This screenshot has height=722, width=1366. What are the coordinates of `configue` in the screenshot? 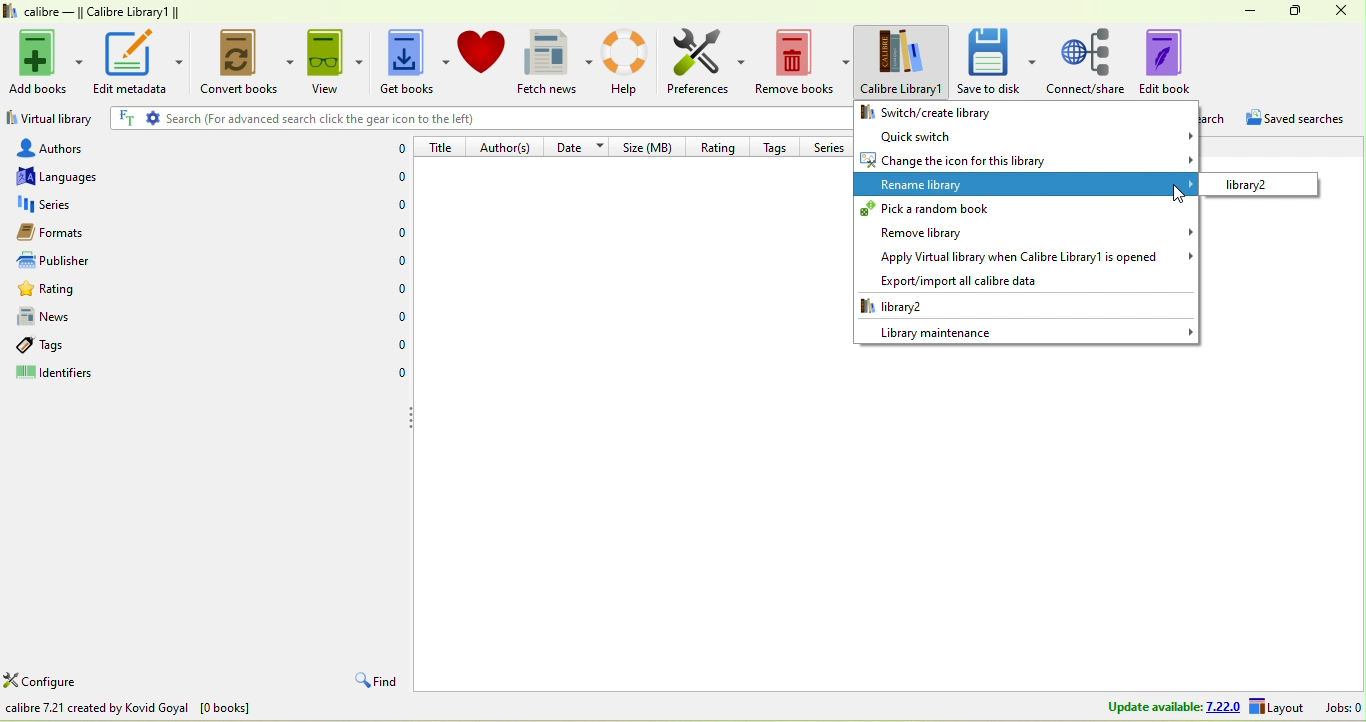 It's located at (64, 683).